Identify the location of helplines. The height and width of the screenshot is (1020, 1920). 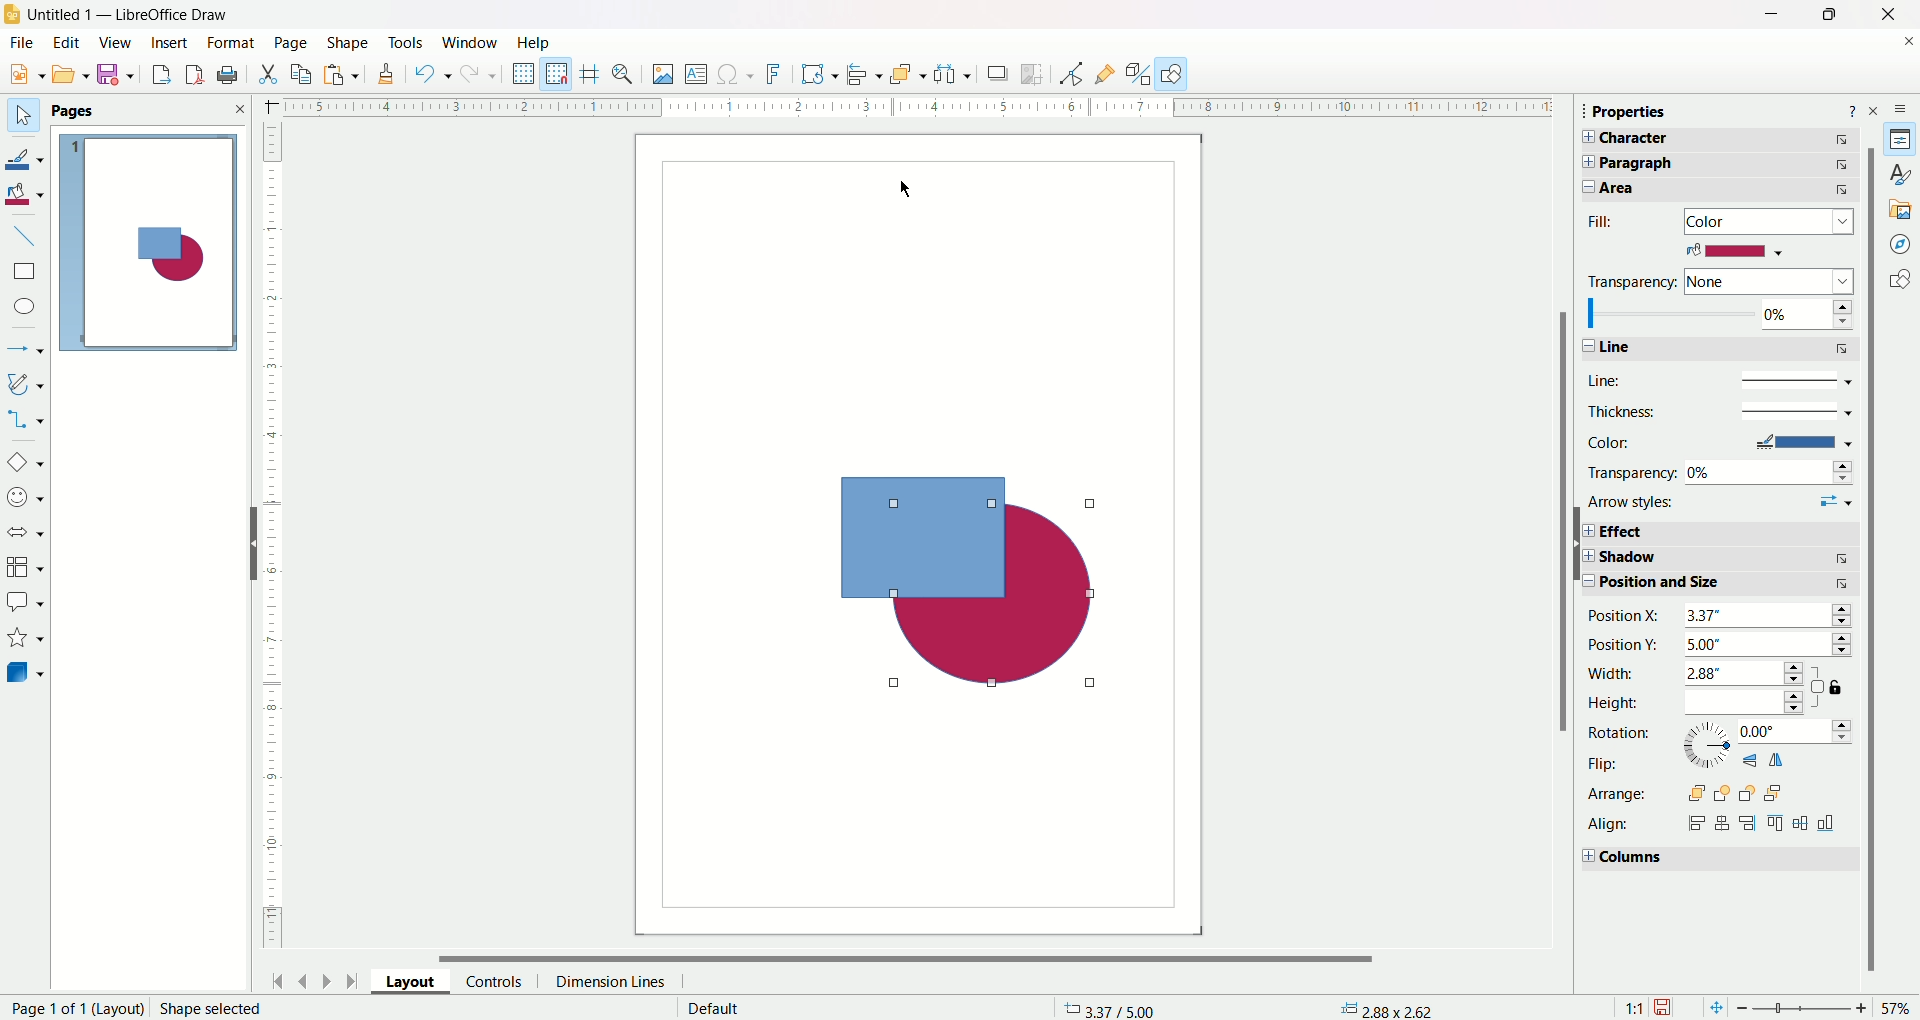
(591, 73).